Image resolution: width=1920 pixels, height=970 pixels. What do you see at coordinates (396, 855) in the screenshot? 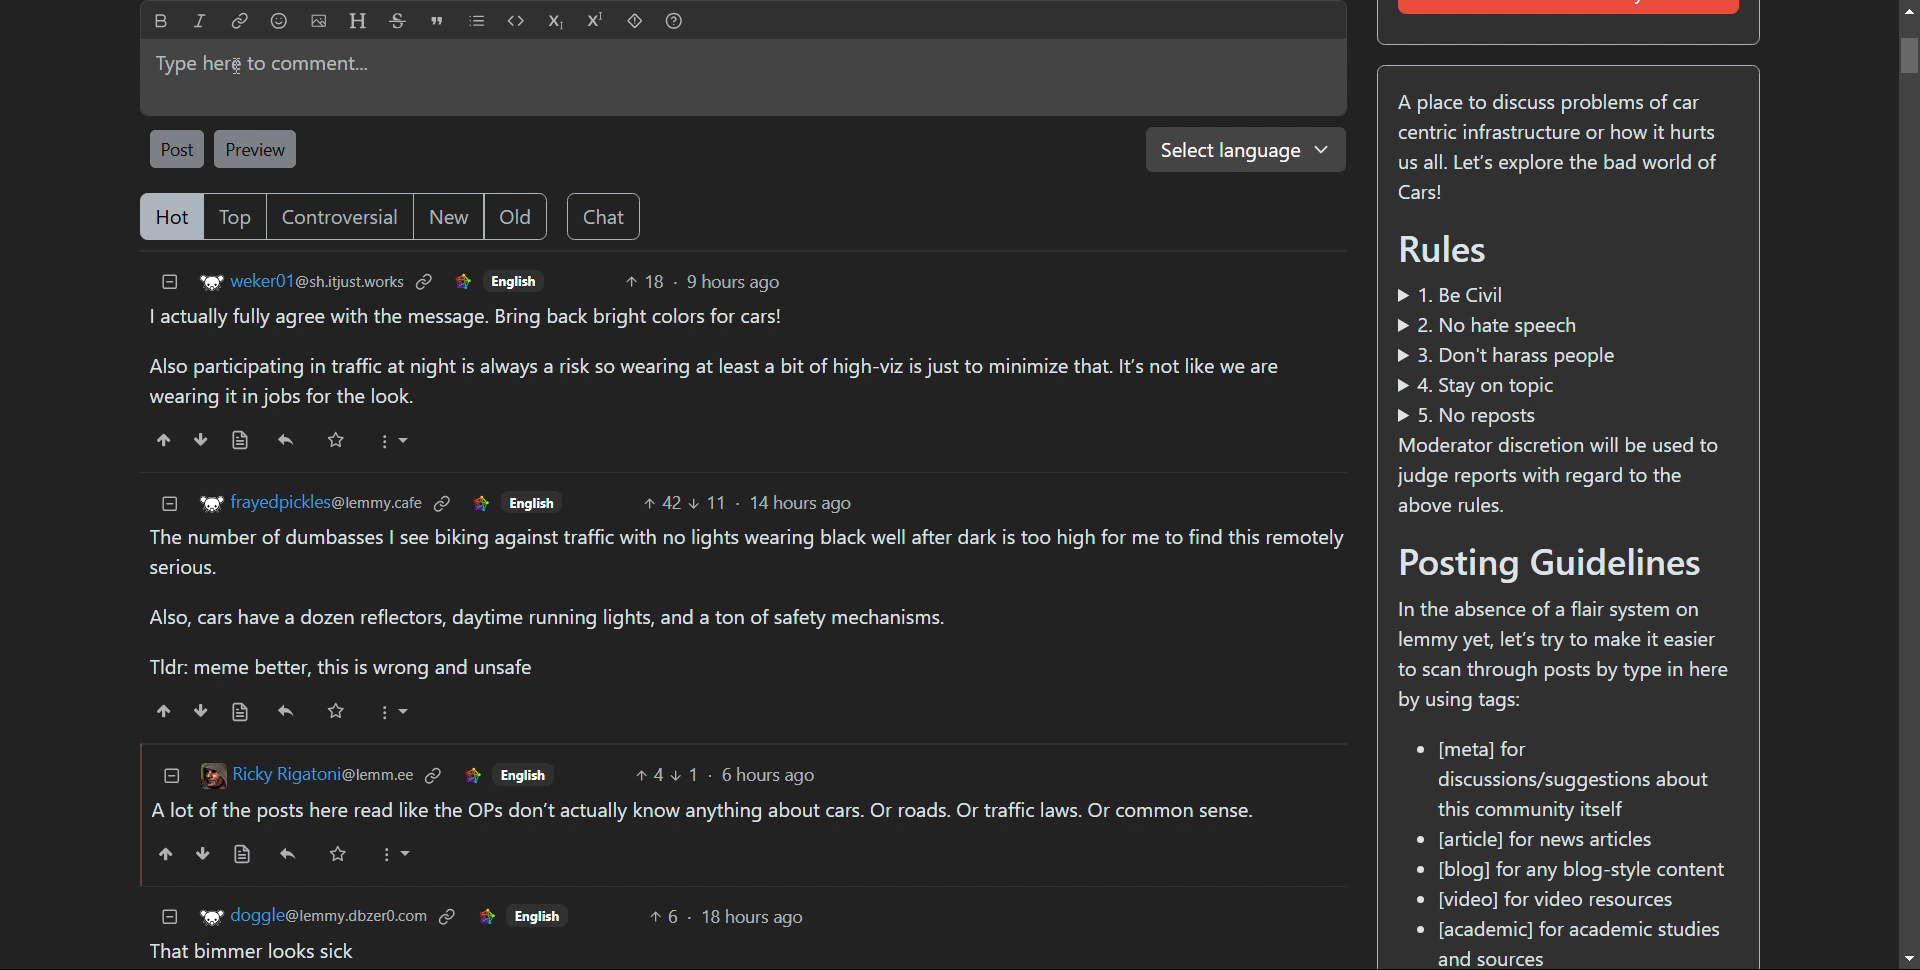
I see `More` at bounding box center [396, 855].